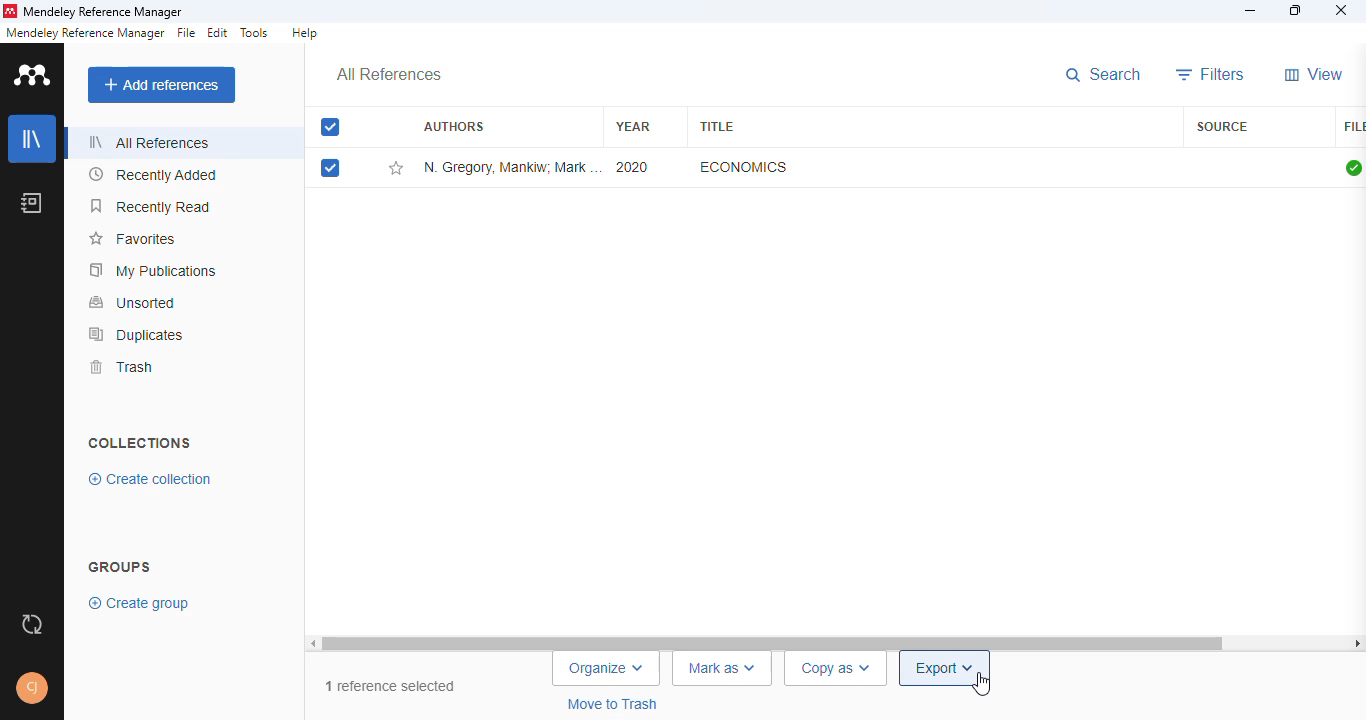 The width and height of the screenshot is (1366, 720). Describe the element at coordinates (511, 167) in the screenshot. I see `N. Gregory Mankiw, Mark P. Taylor` at that location.